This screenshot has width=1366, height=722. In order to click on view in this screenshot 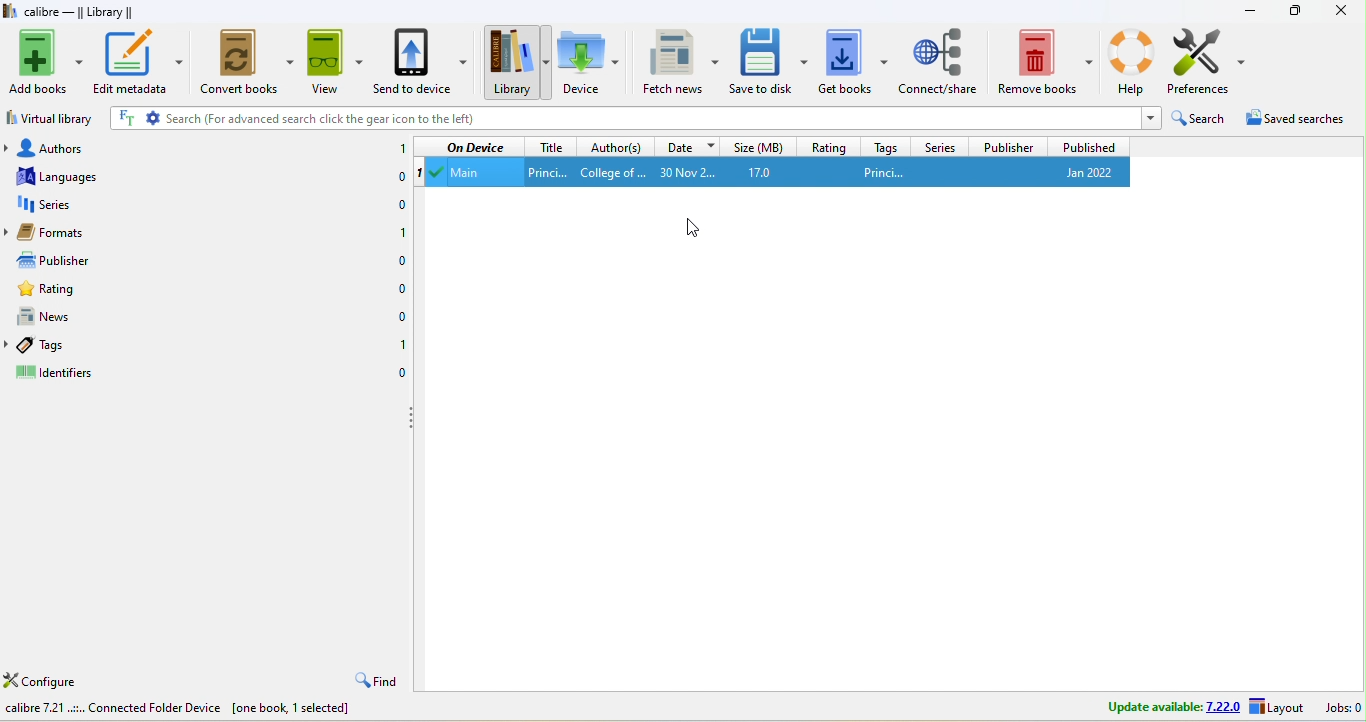, I will do `click(334, 64)`.